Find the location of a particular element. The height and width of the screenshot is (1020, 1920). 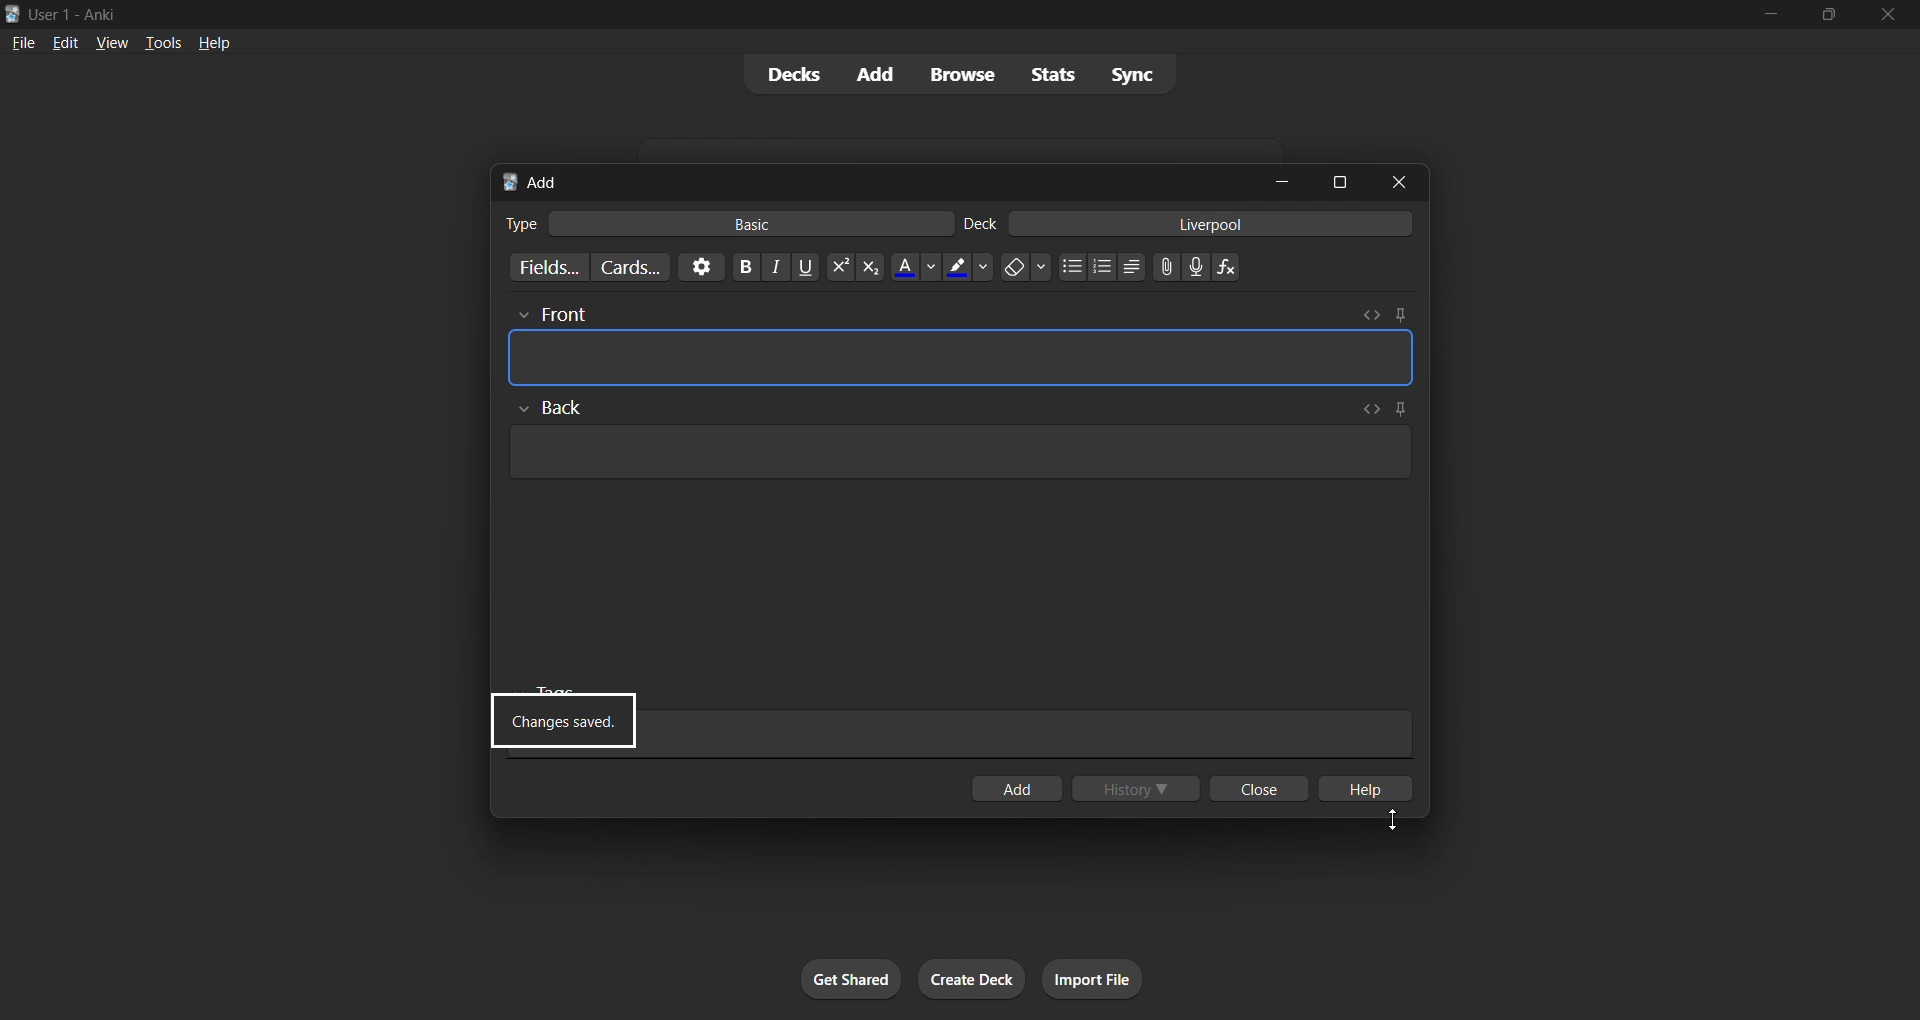

type is located at coordinates (520, 224).